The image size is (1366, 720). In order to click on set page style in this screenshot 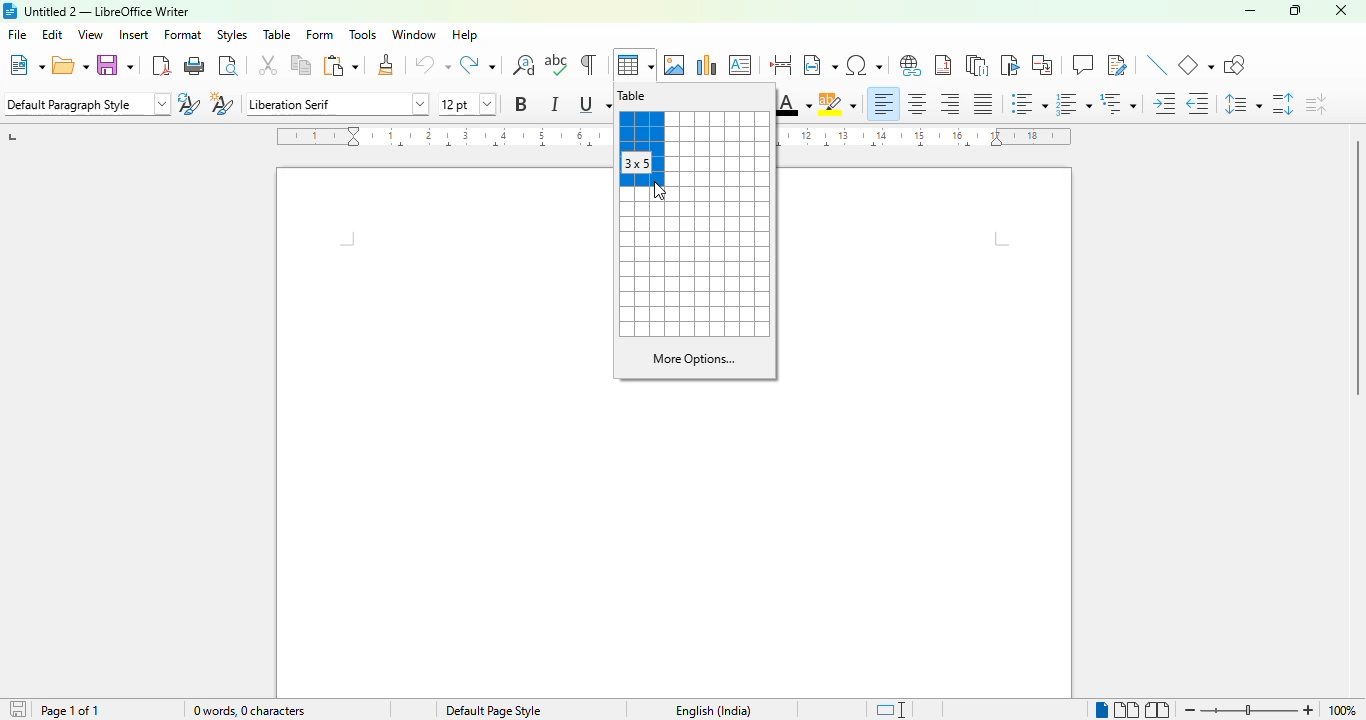, I will do `click(86, 103)`.